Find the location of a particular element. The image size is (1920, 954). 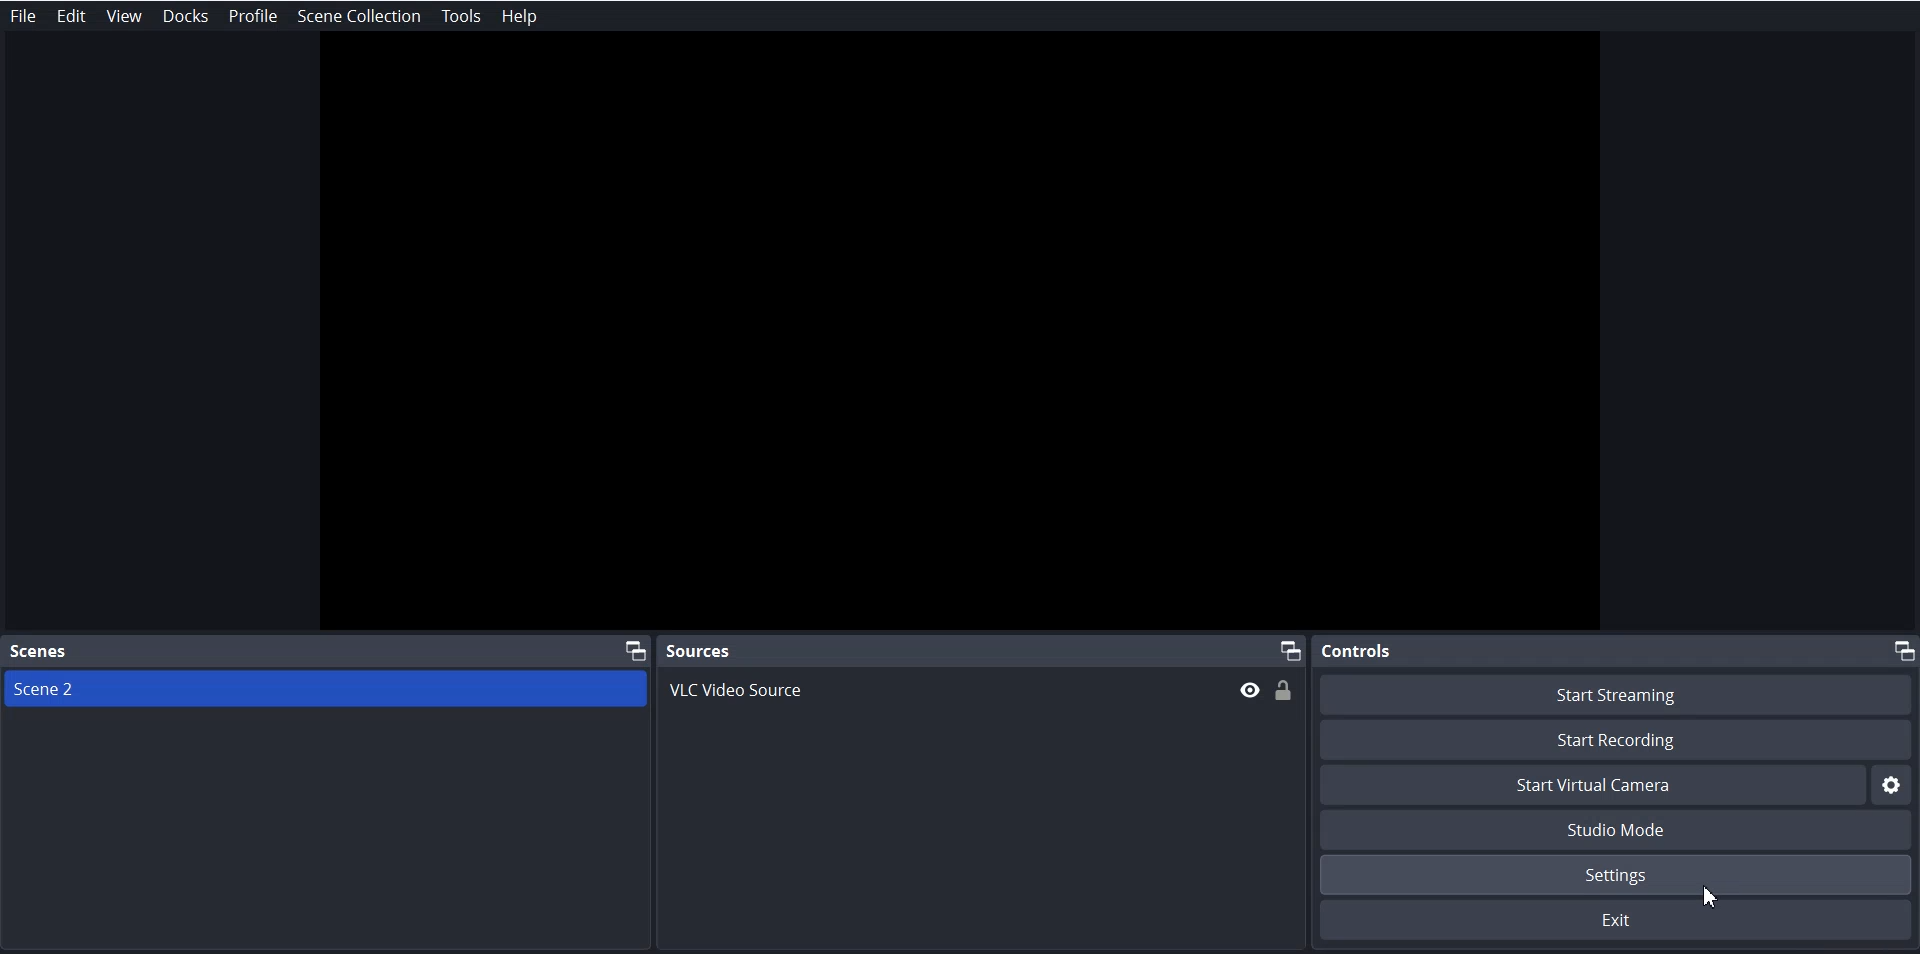

Contols is located at coordinates (1357, 651).